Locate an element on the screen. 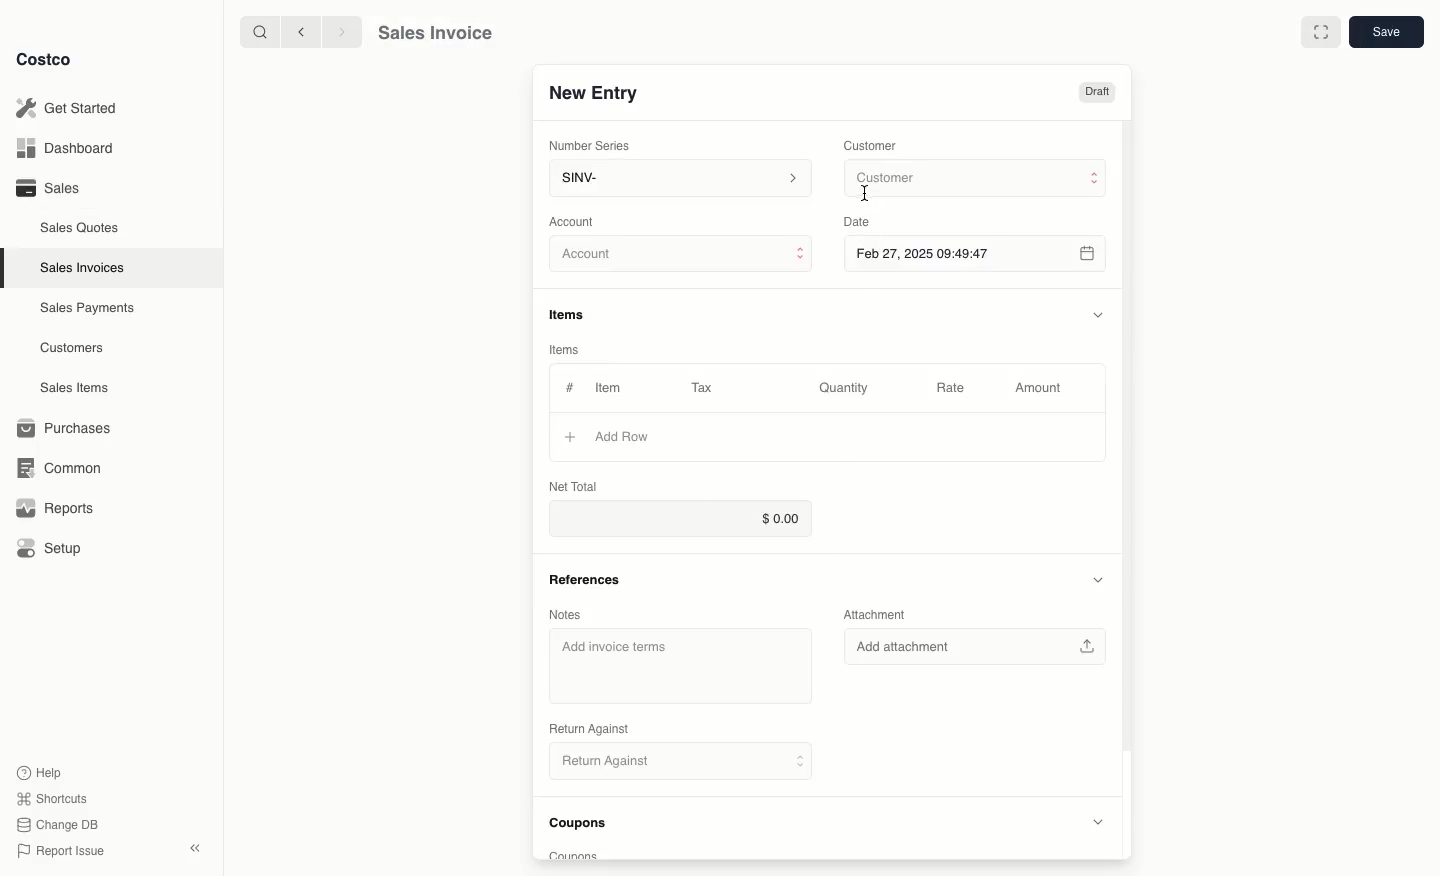 The image size is (1440, 876). Attachment is located at coordinates (881, 615).